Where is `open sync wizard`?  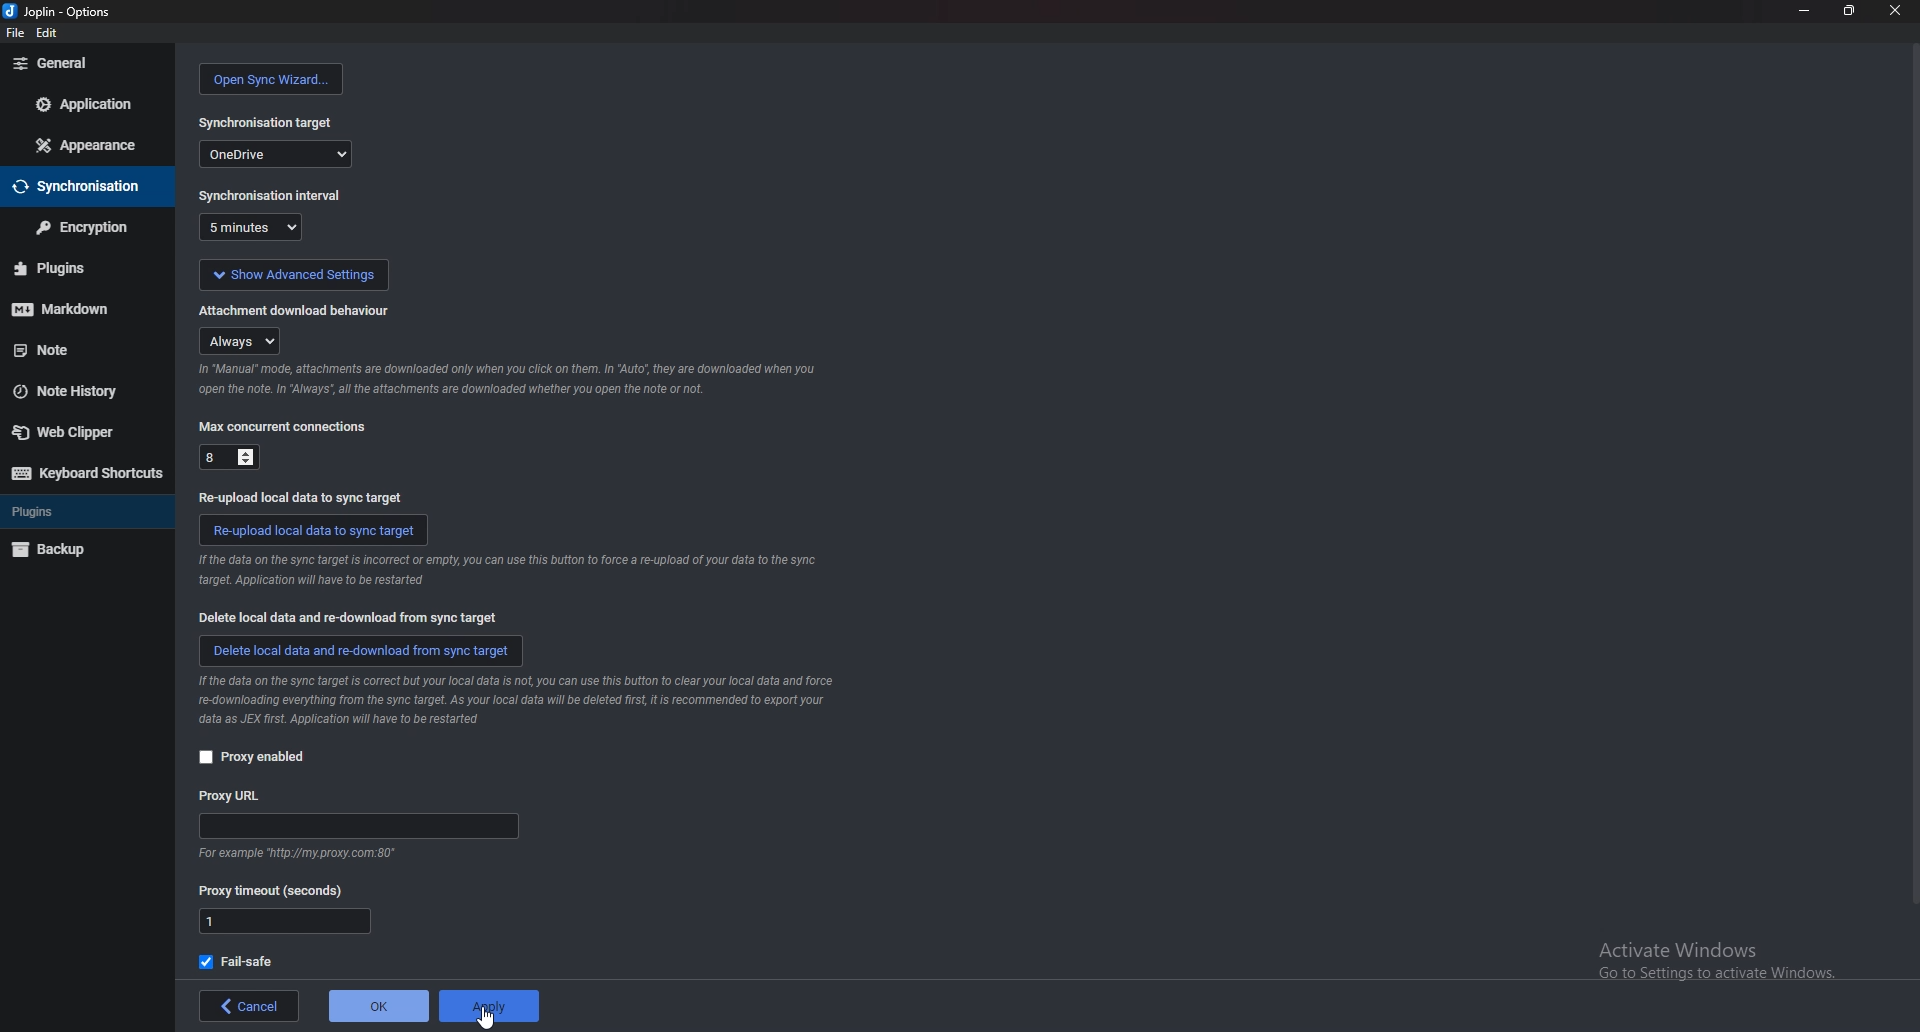 open sync wizard is located at coordinates (274, 79).